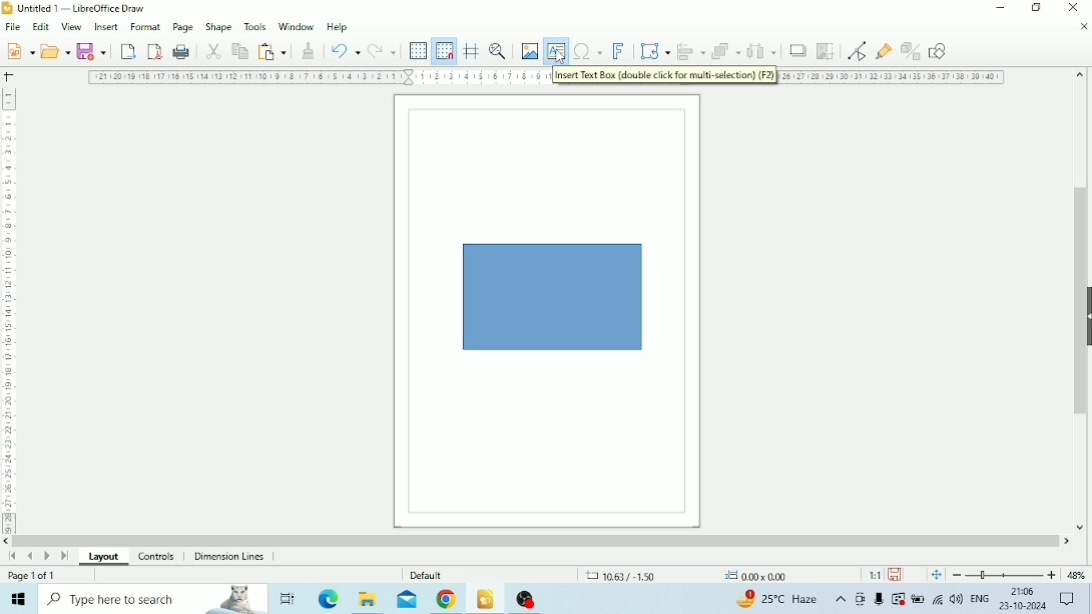 The image size is (1092, 614). What do you see at coordinates (155, 52) in the screenshot?
I see `Export Directly as PDF` at bounding box center [155, 52].